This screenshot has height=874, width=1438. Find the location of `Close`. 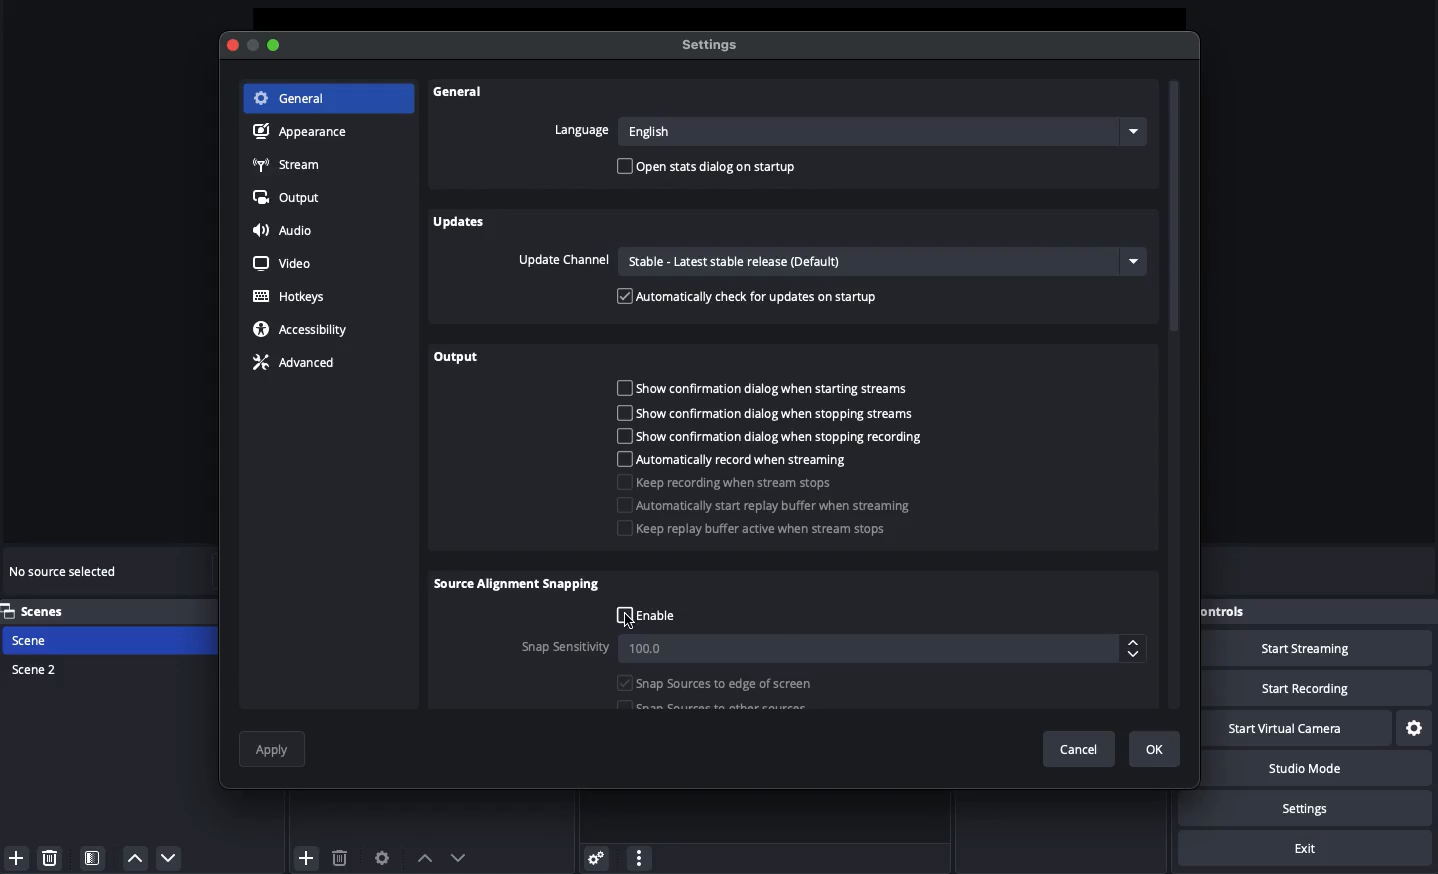

Close is located at coordinates (235, 45).